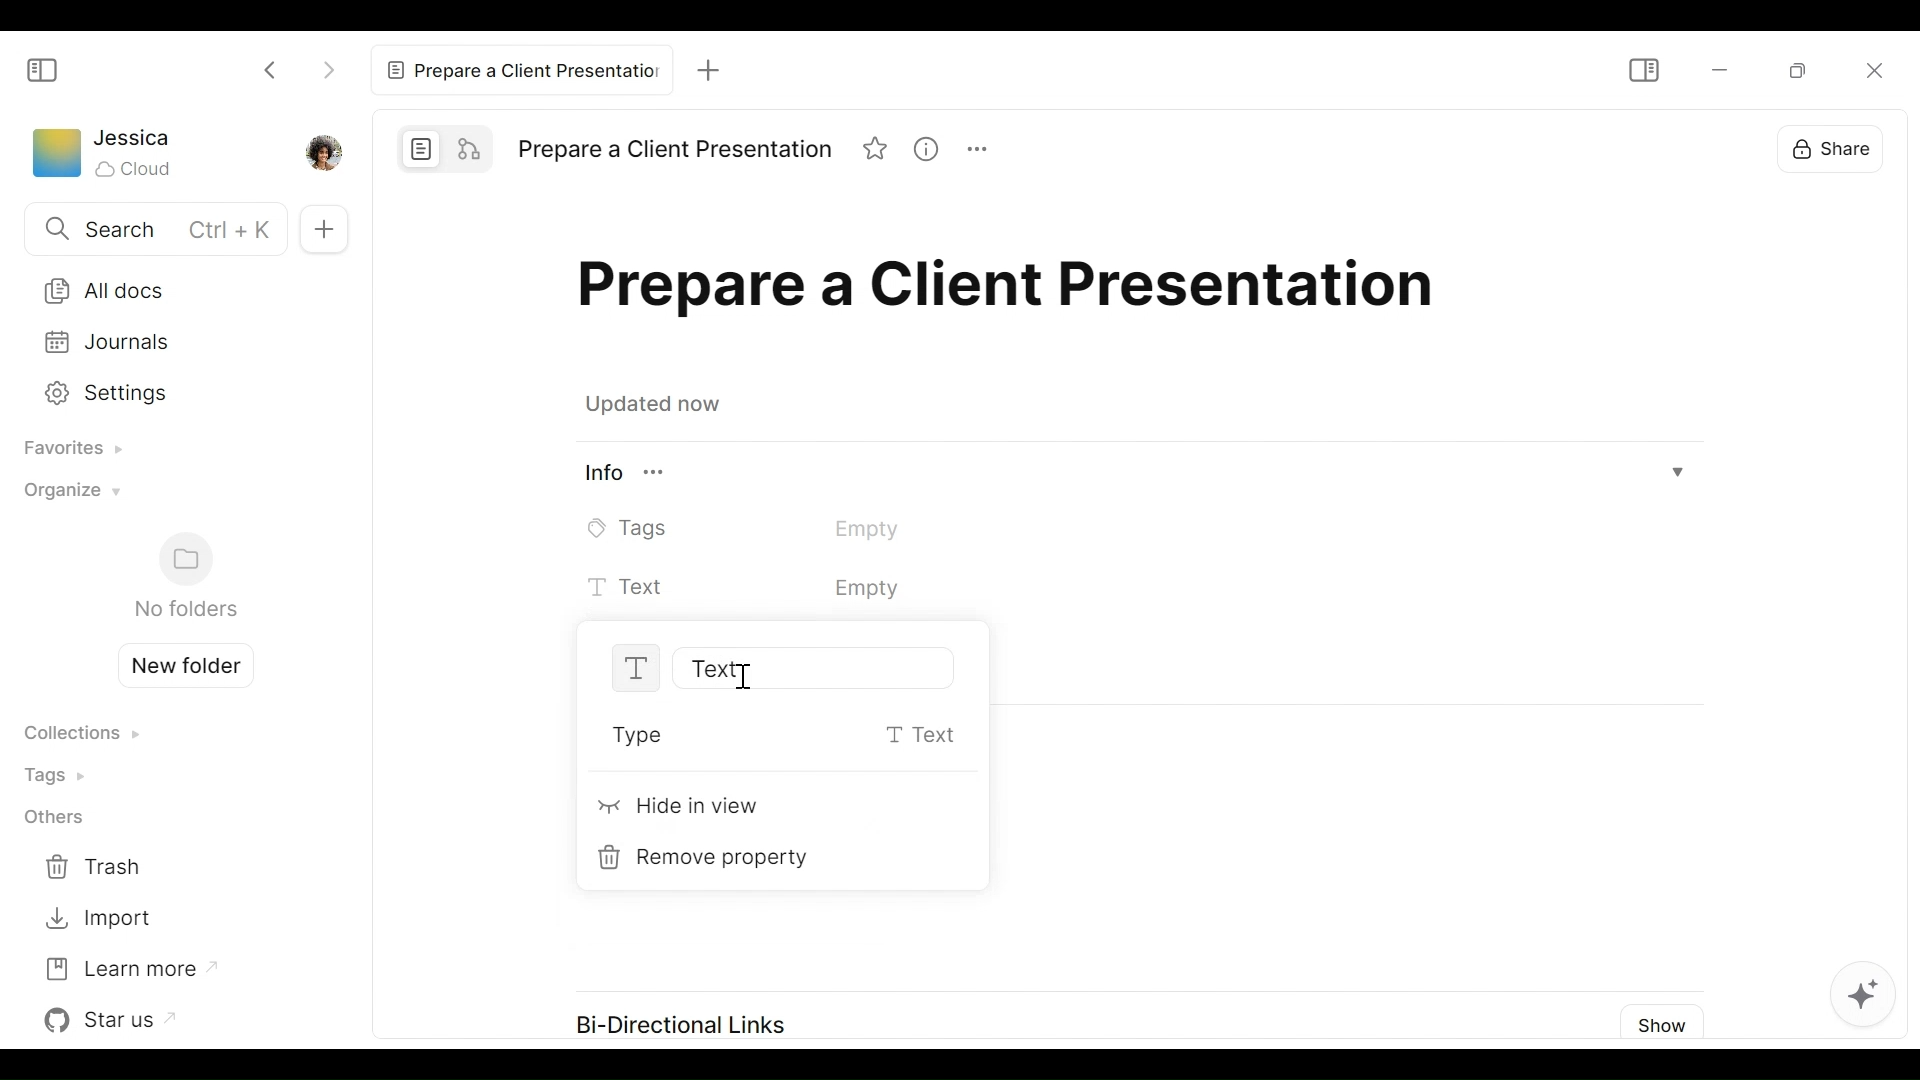  Describe the element at coordinates (1825, 151) in the screenshot. I see `Share` at that location.